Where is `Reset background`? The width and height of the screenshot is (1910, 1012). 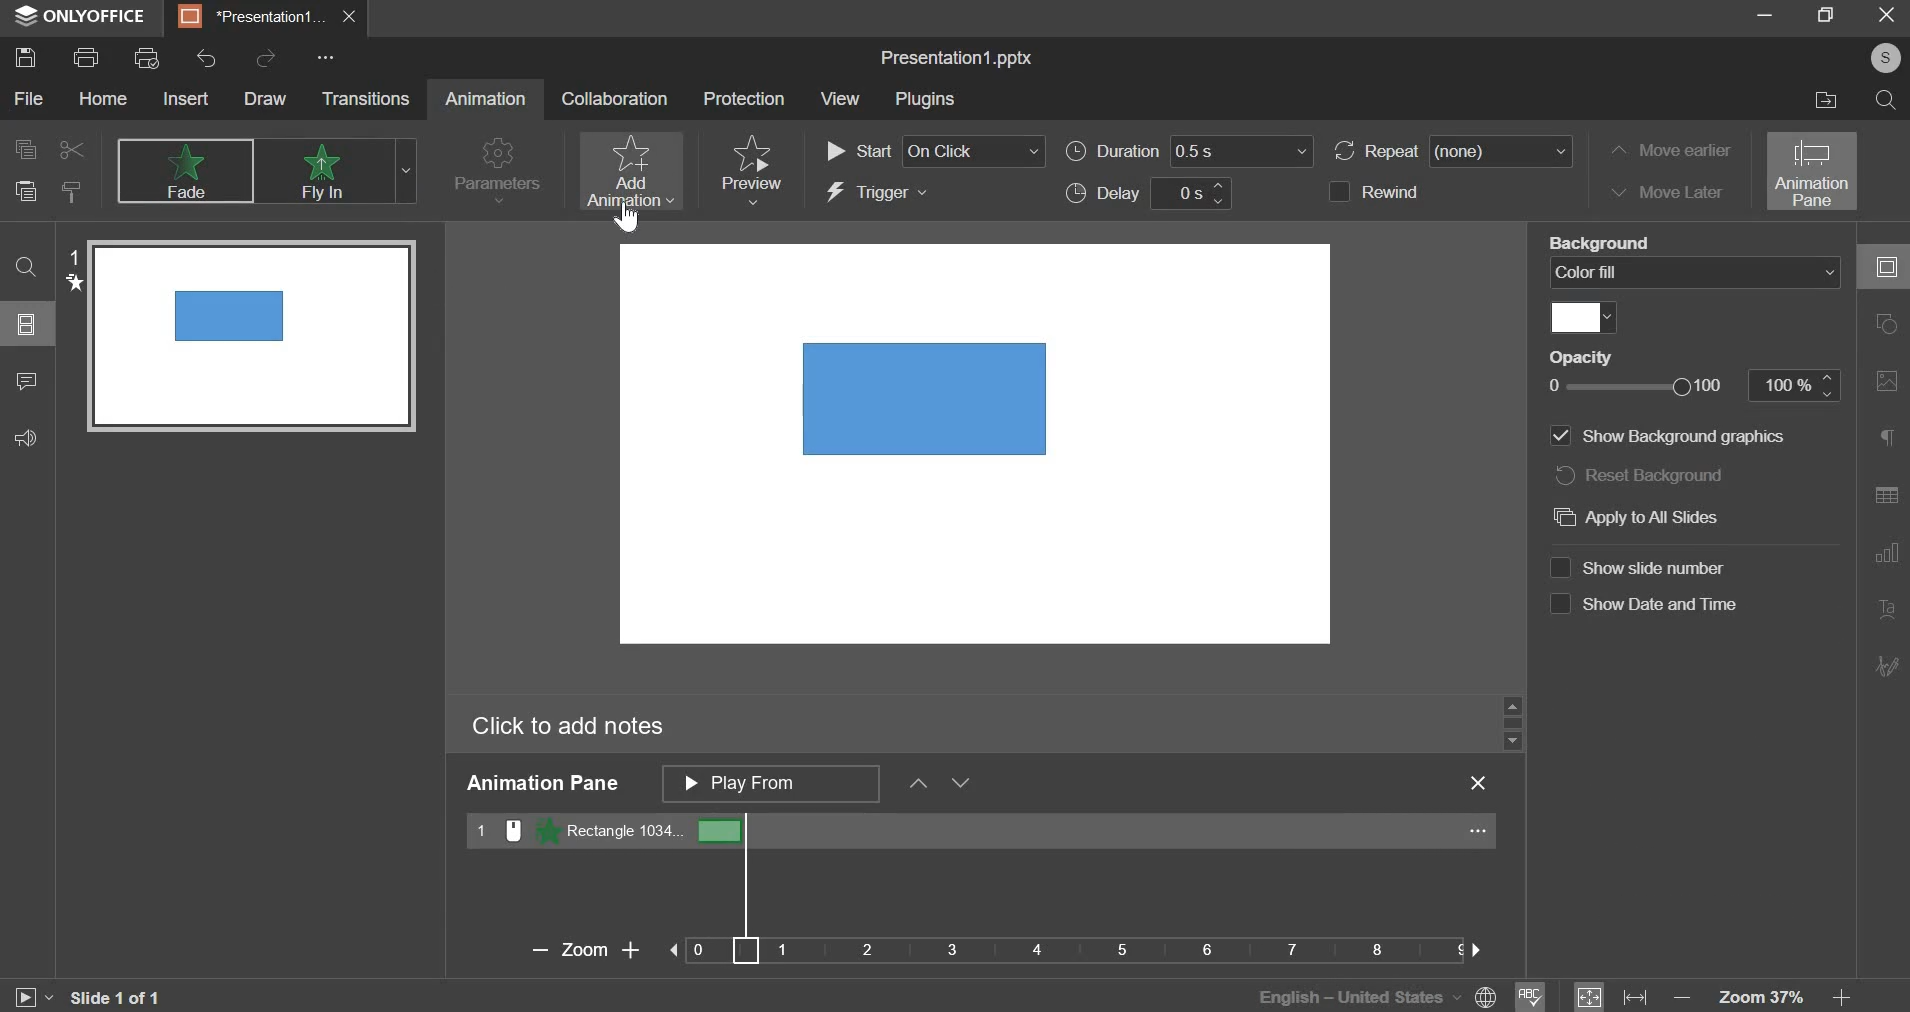
Reset background is located at coordinates (1664, 479).